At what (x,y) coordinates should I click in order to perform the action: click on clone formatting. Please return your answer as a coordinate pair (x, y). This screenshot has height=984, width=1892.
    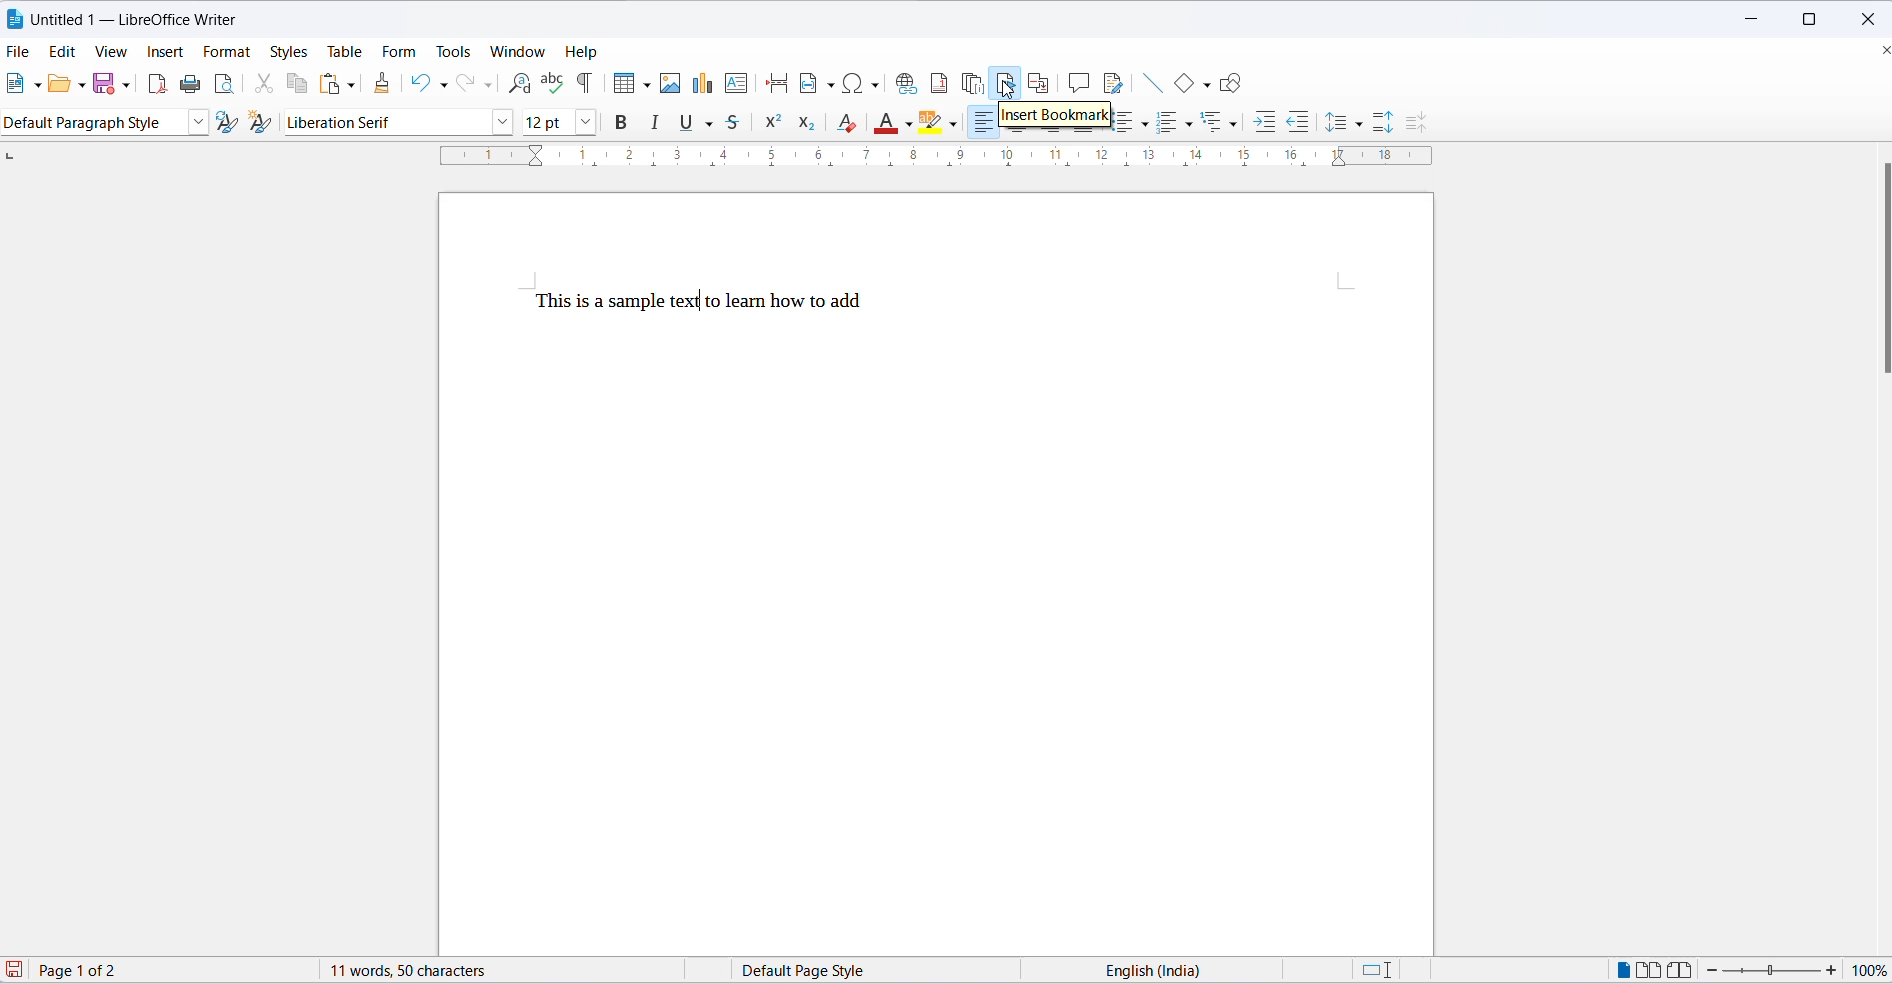
    Looking at the image, I should click on (384, 79).